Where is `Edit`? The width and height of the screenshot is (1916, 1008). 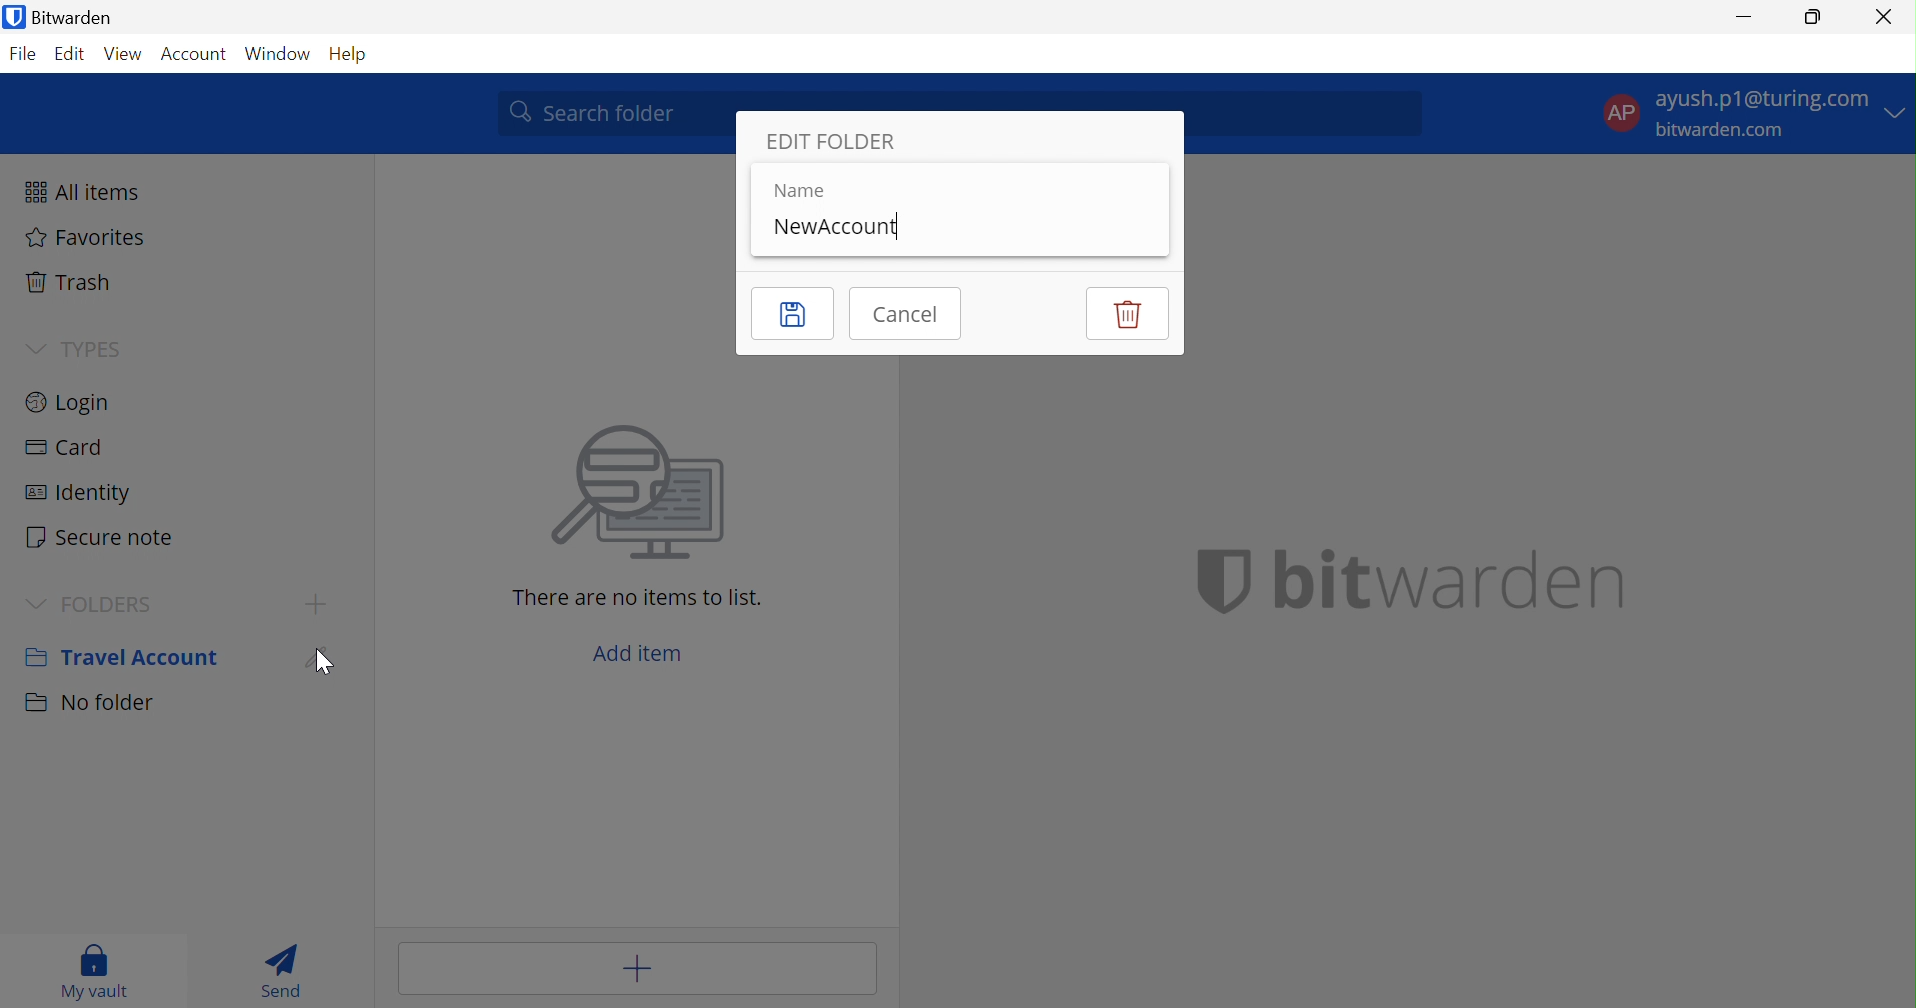
Edit is located at coordinates (324, 657).